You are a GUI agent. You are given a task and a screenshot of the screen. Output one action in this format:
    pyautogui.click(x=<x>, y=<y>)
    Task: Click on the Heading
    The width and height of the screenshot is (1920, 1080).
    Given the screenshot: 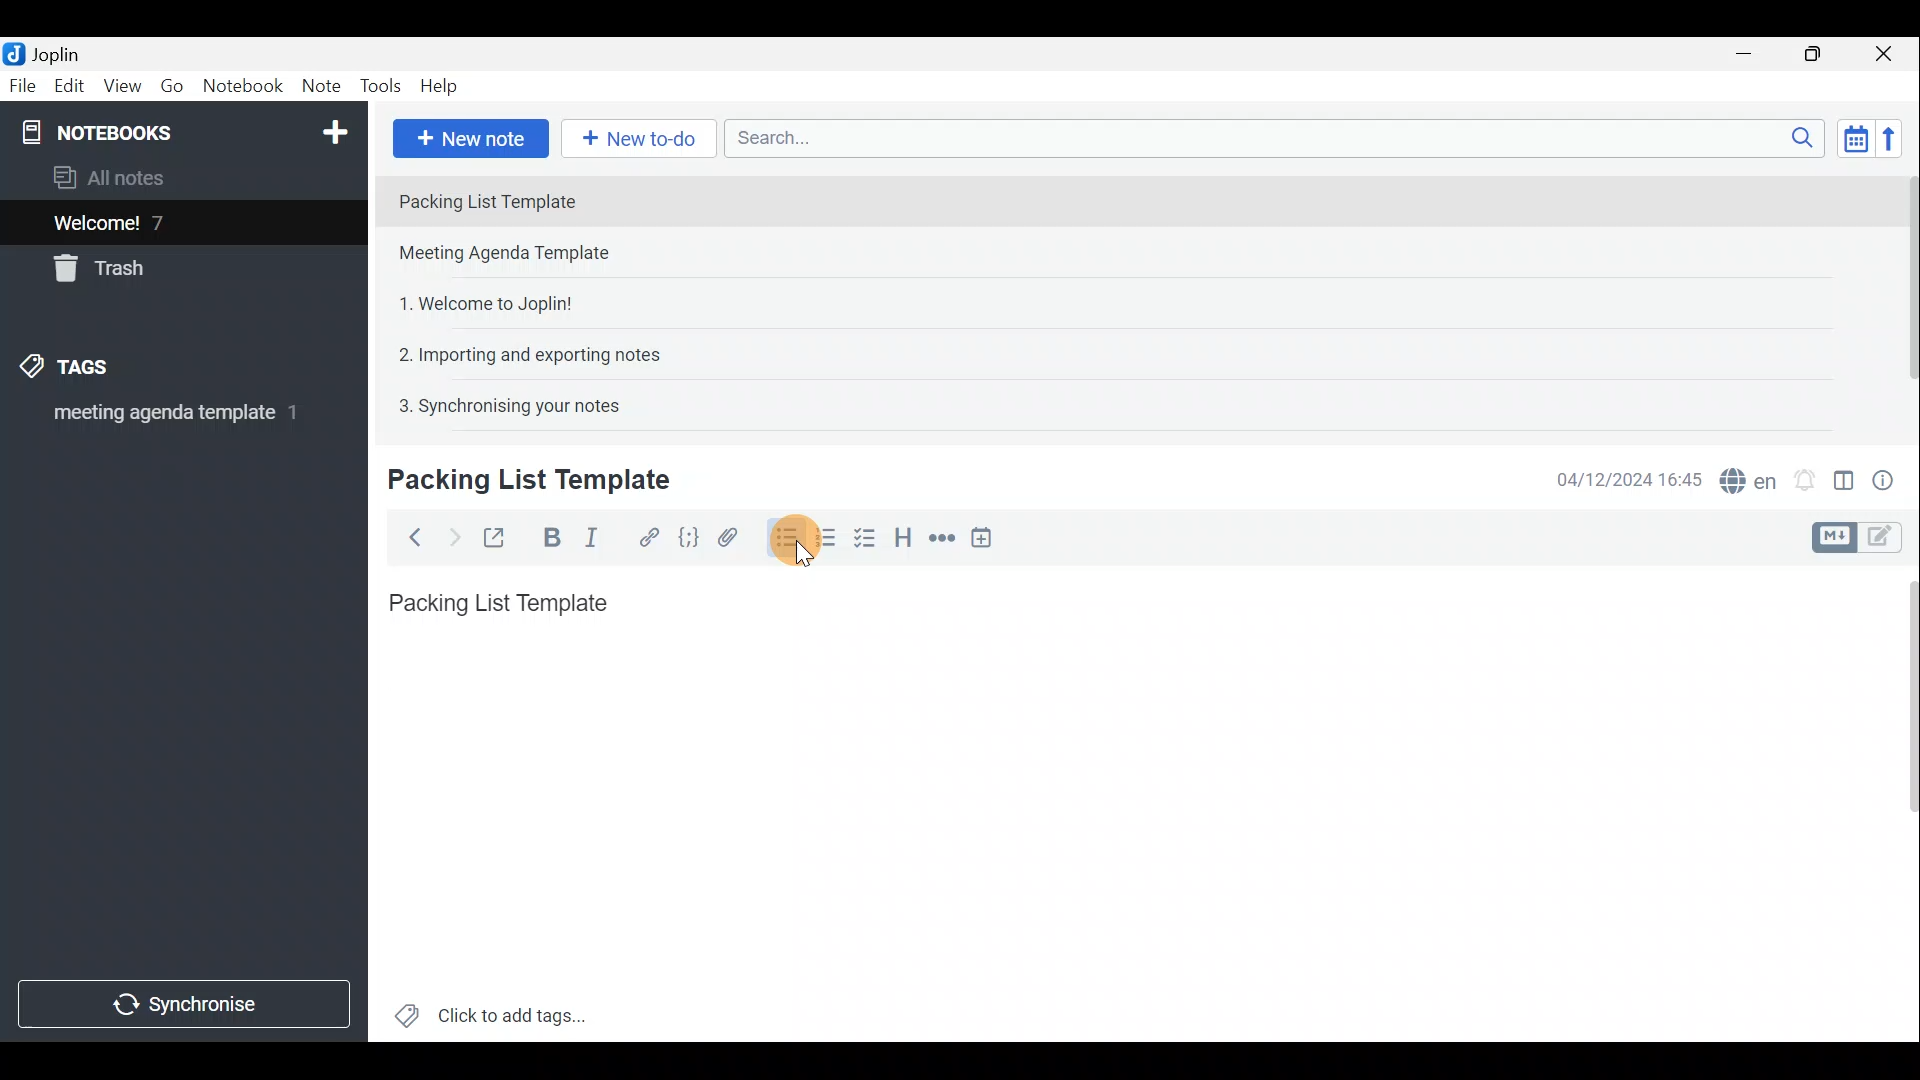 What is the action you would take?
    pyautogui.click(x=905, y=535)
    